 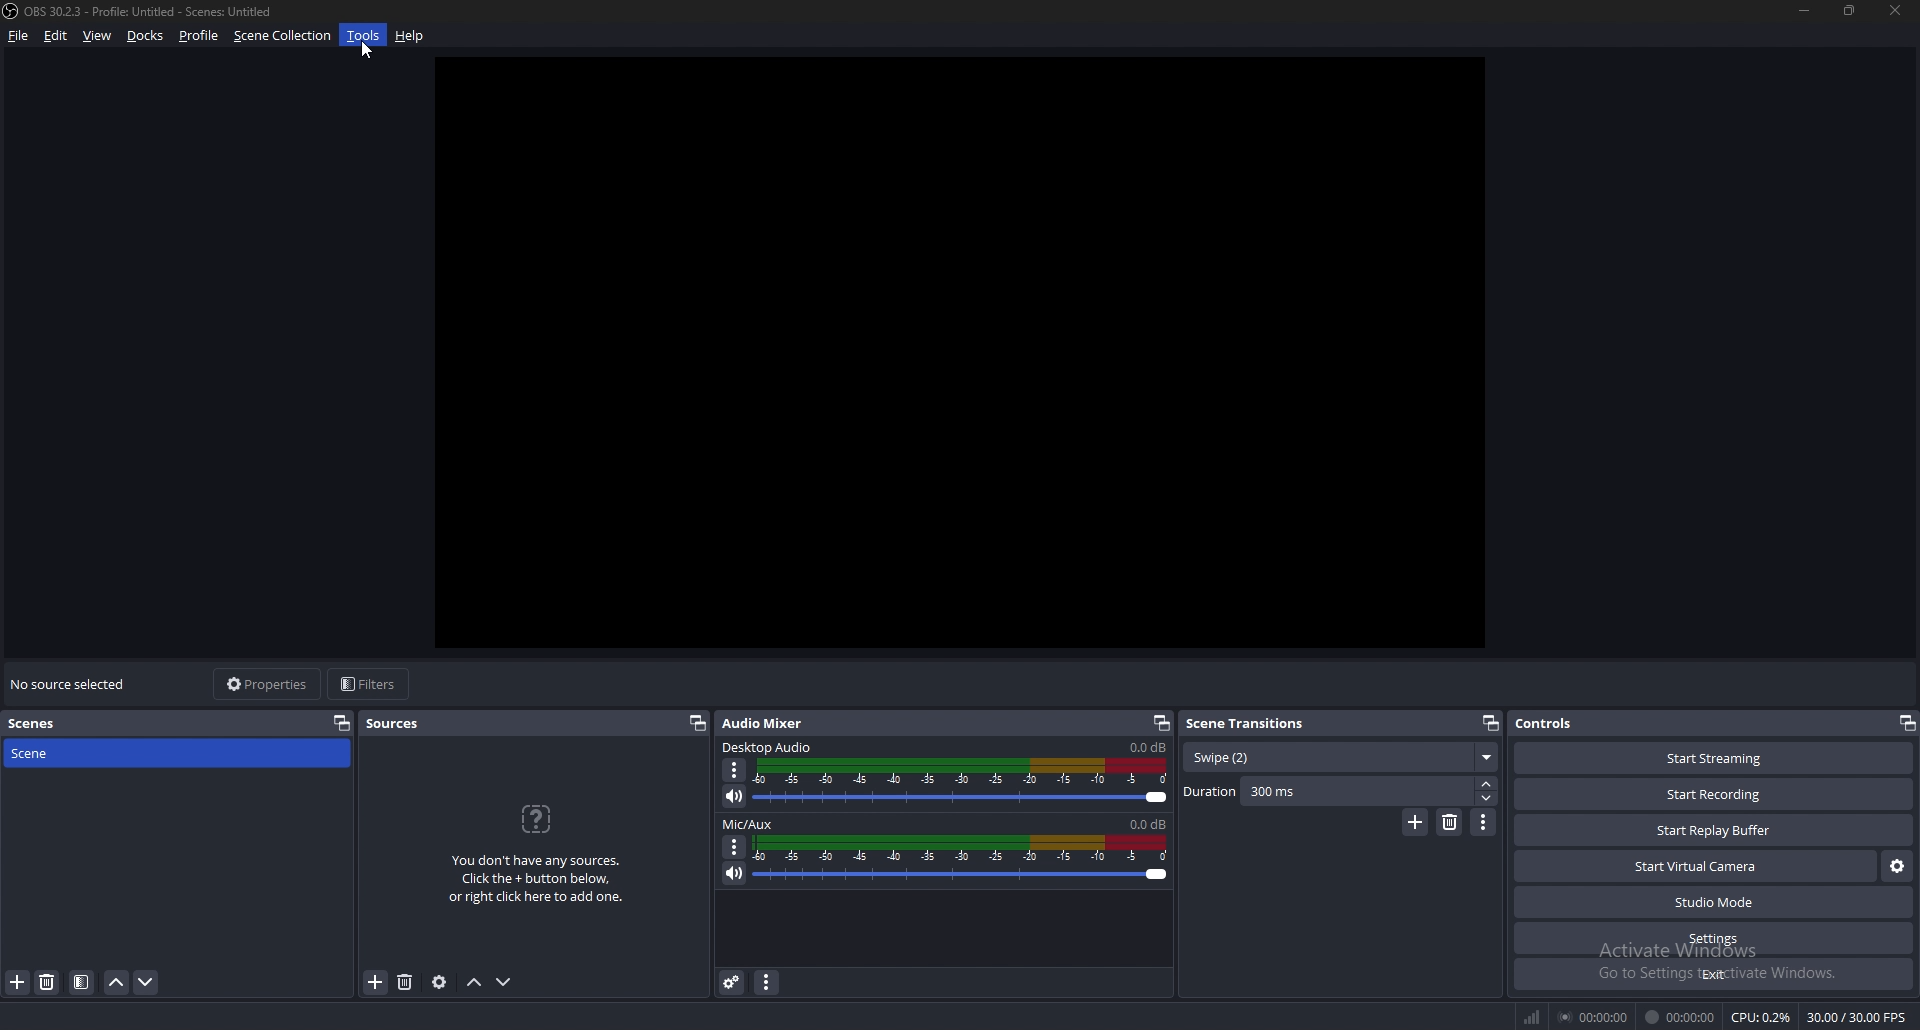 I want to click on start replay buffer, so click(x=1715, y=830).